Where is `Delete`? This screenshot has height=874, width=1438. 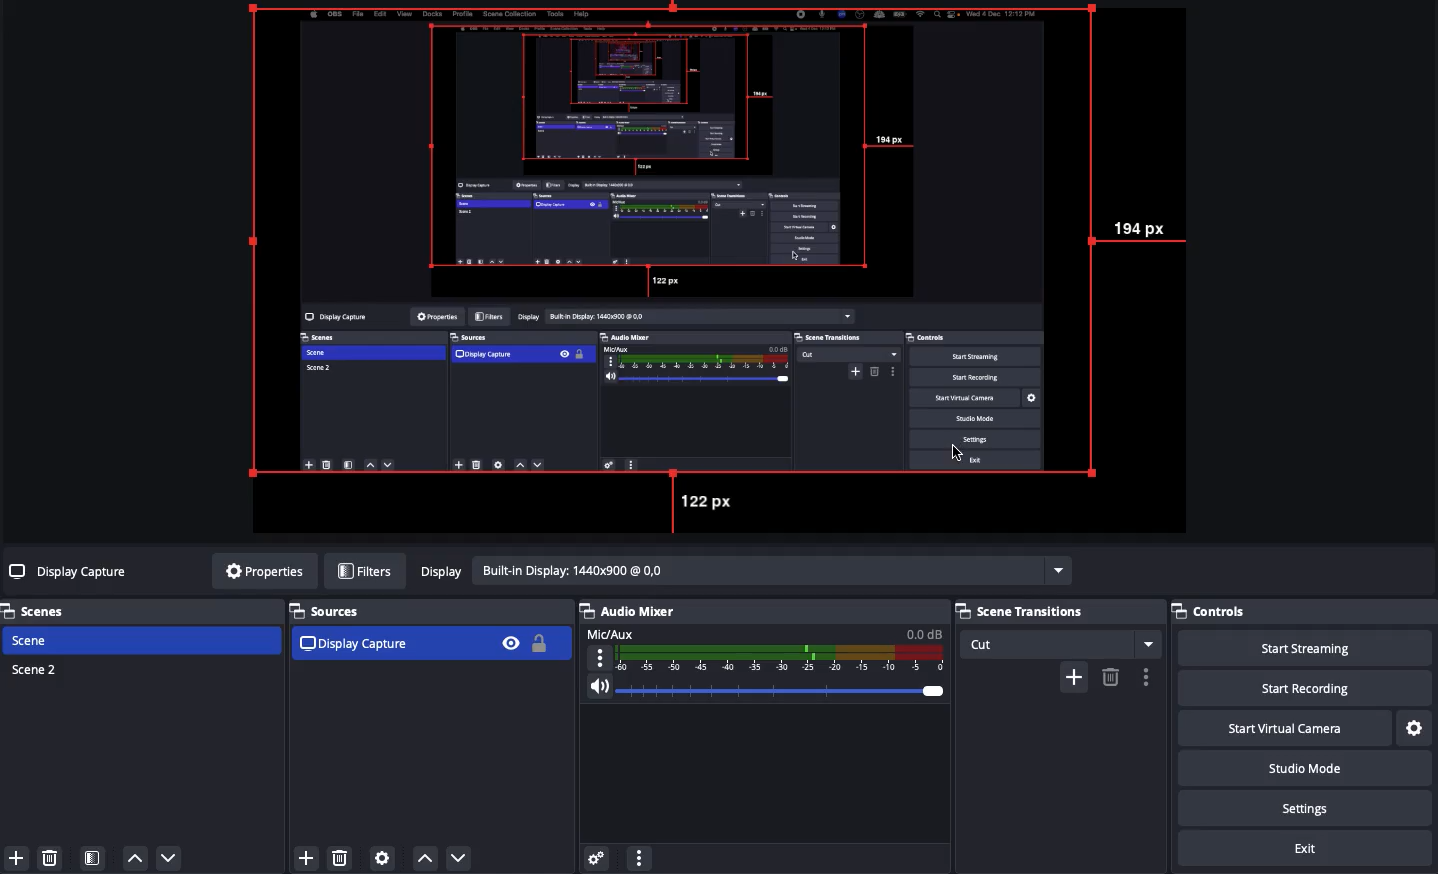 Delete is located at coordinates (341, 854).